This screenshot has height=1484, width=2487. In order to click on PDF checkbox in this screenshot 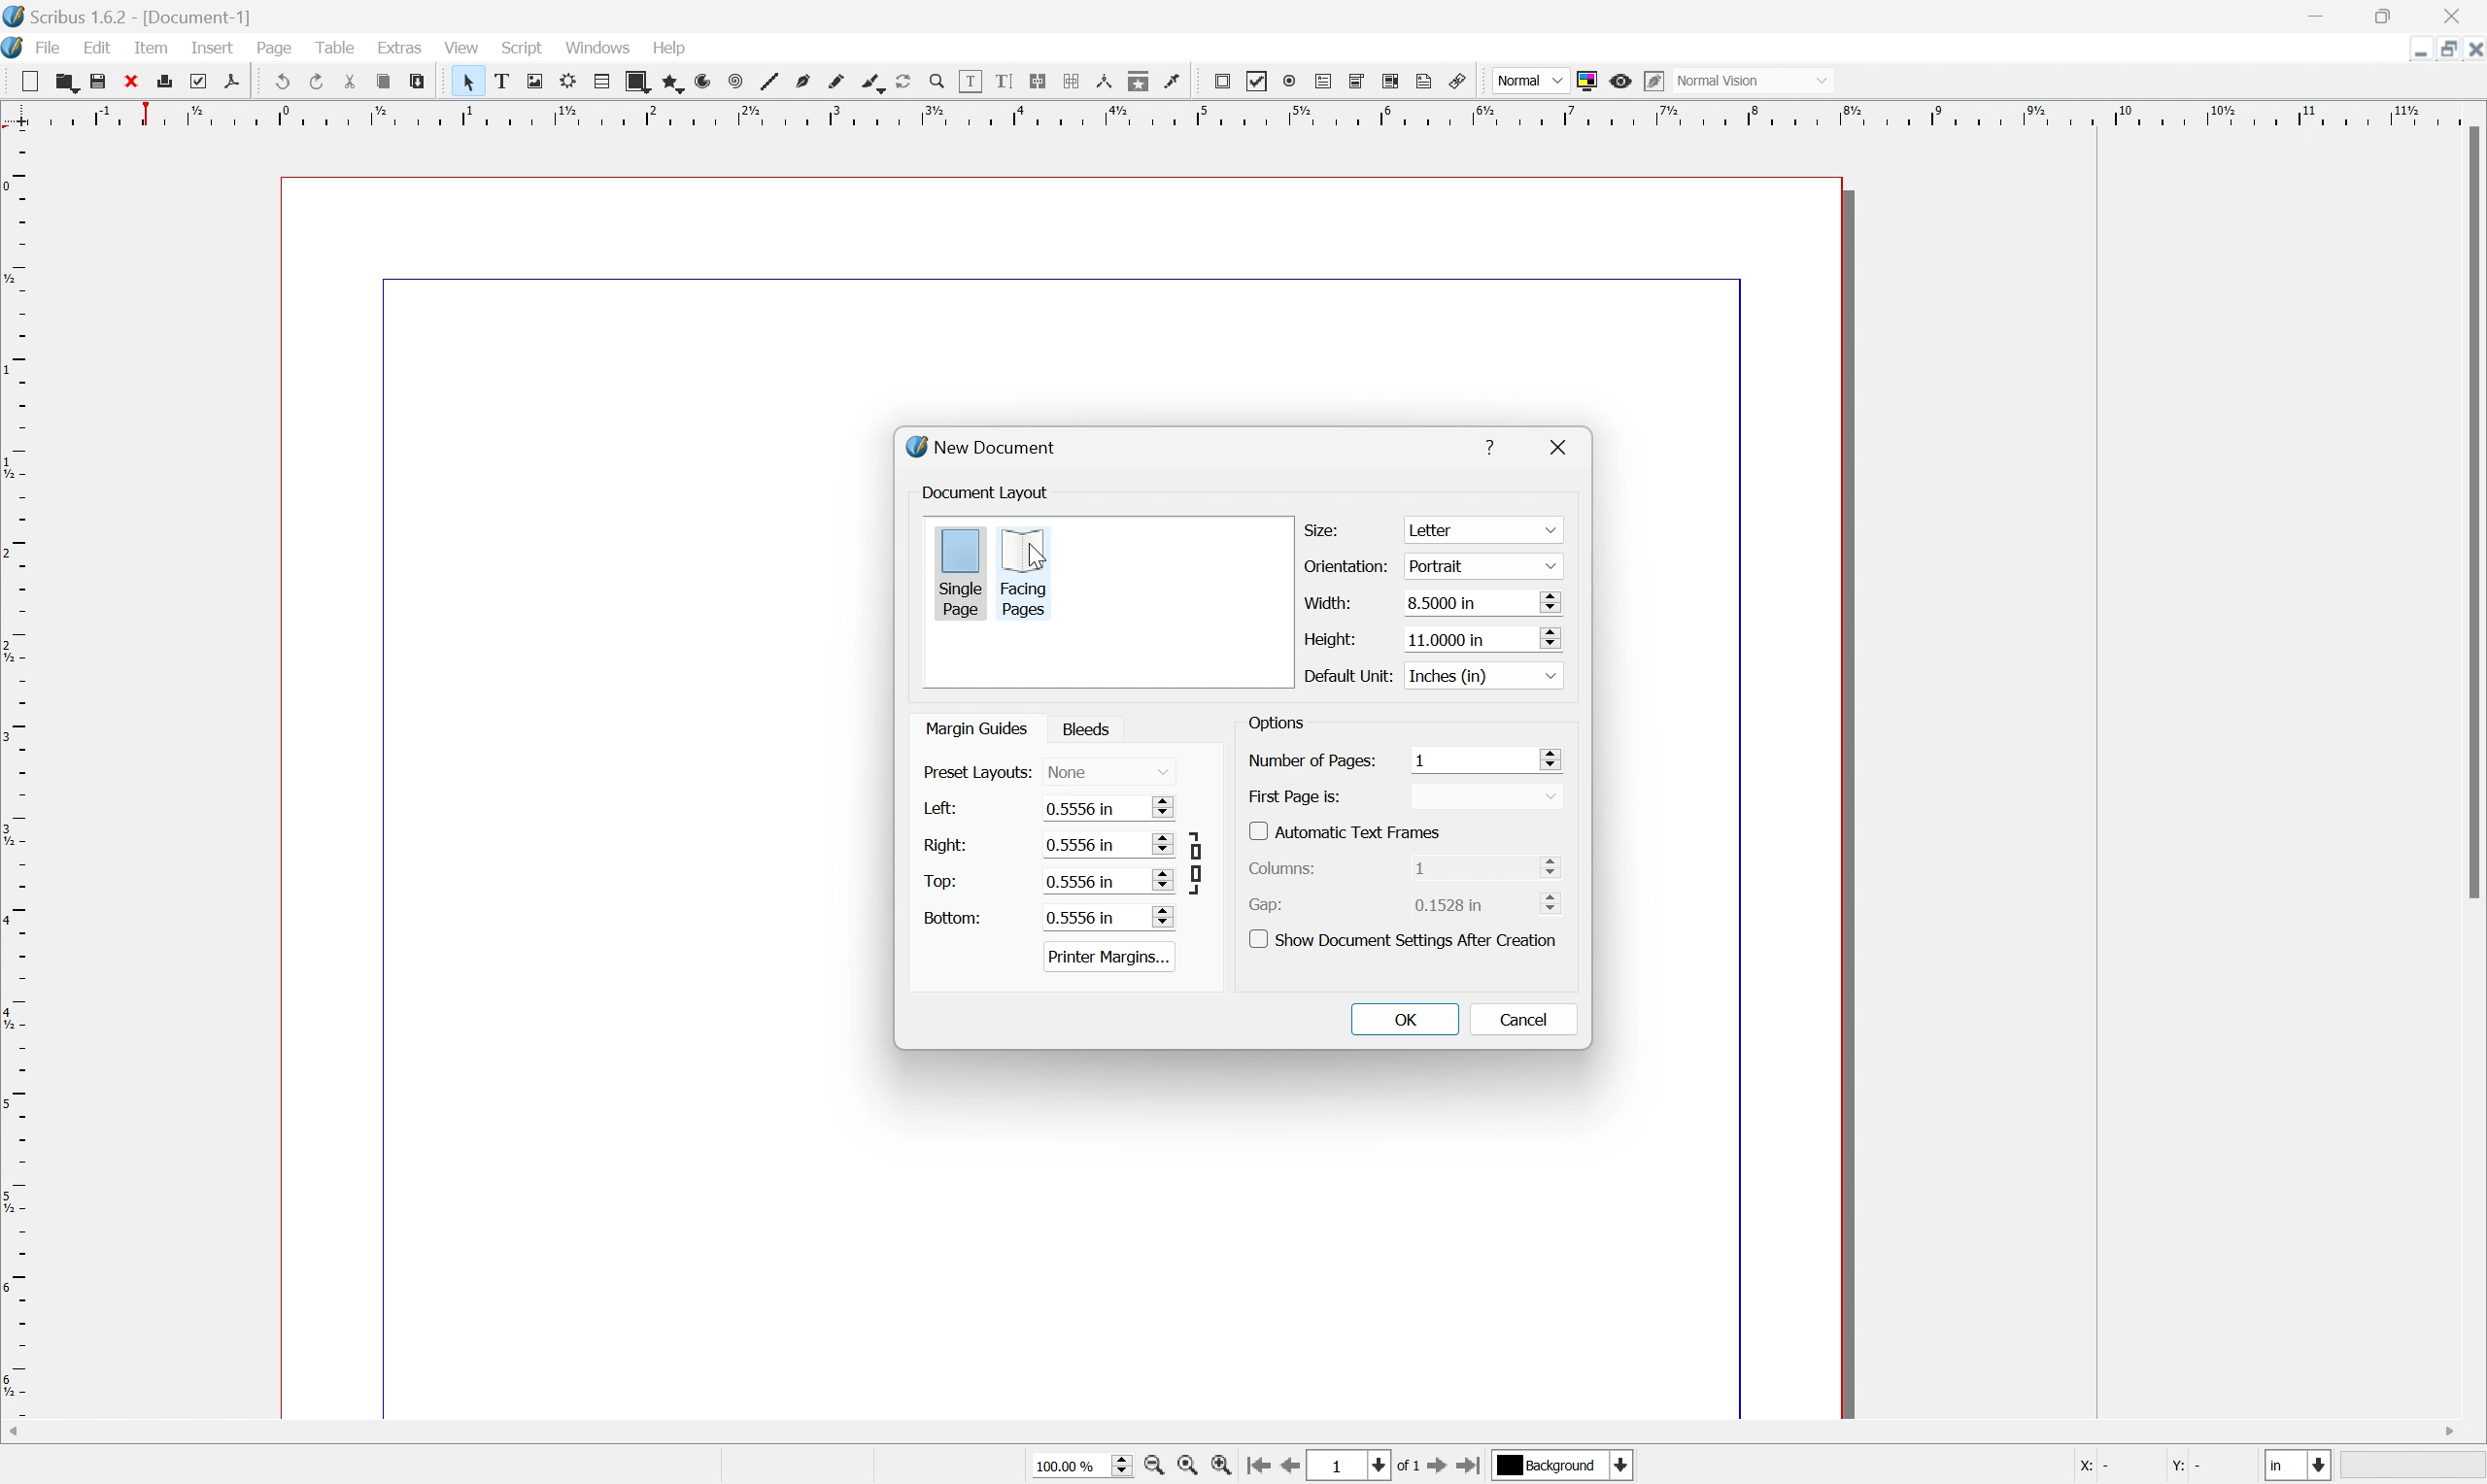, I will do `click(1255, 80)`.